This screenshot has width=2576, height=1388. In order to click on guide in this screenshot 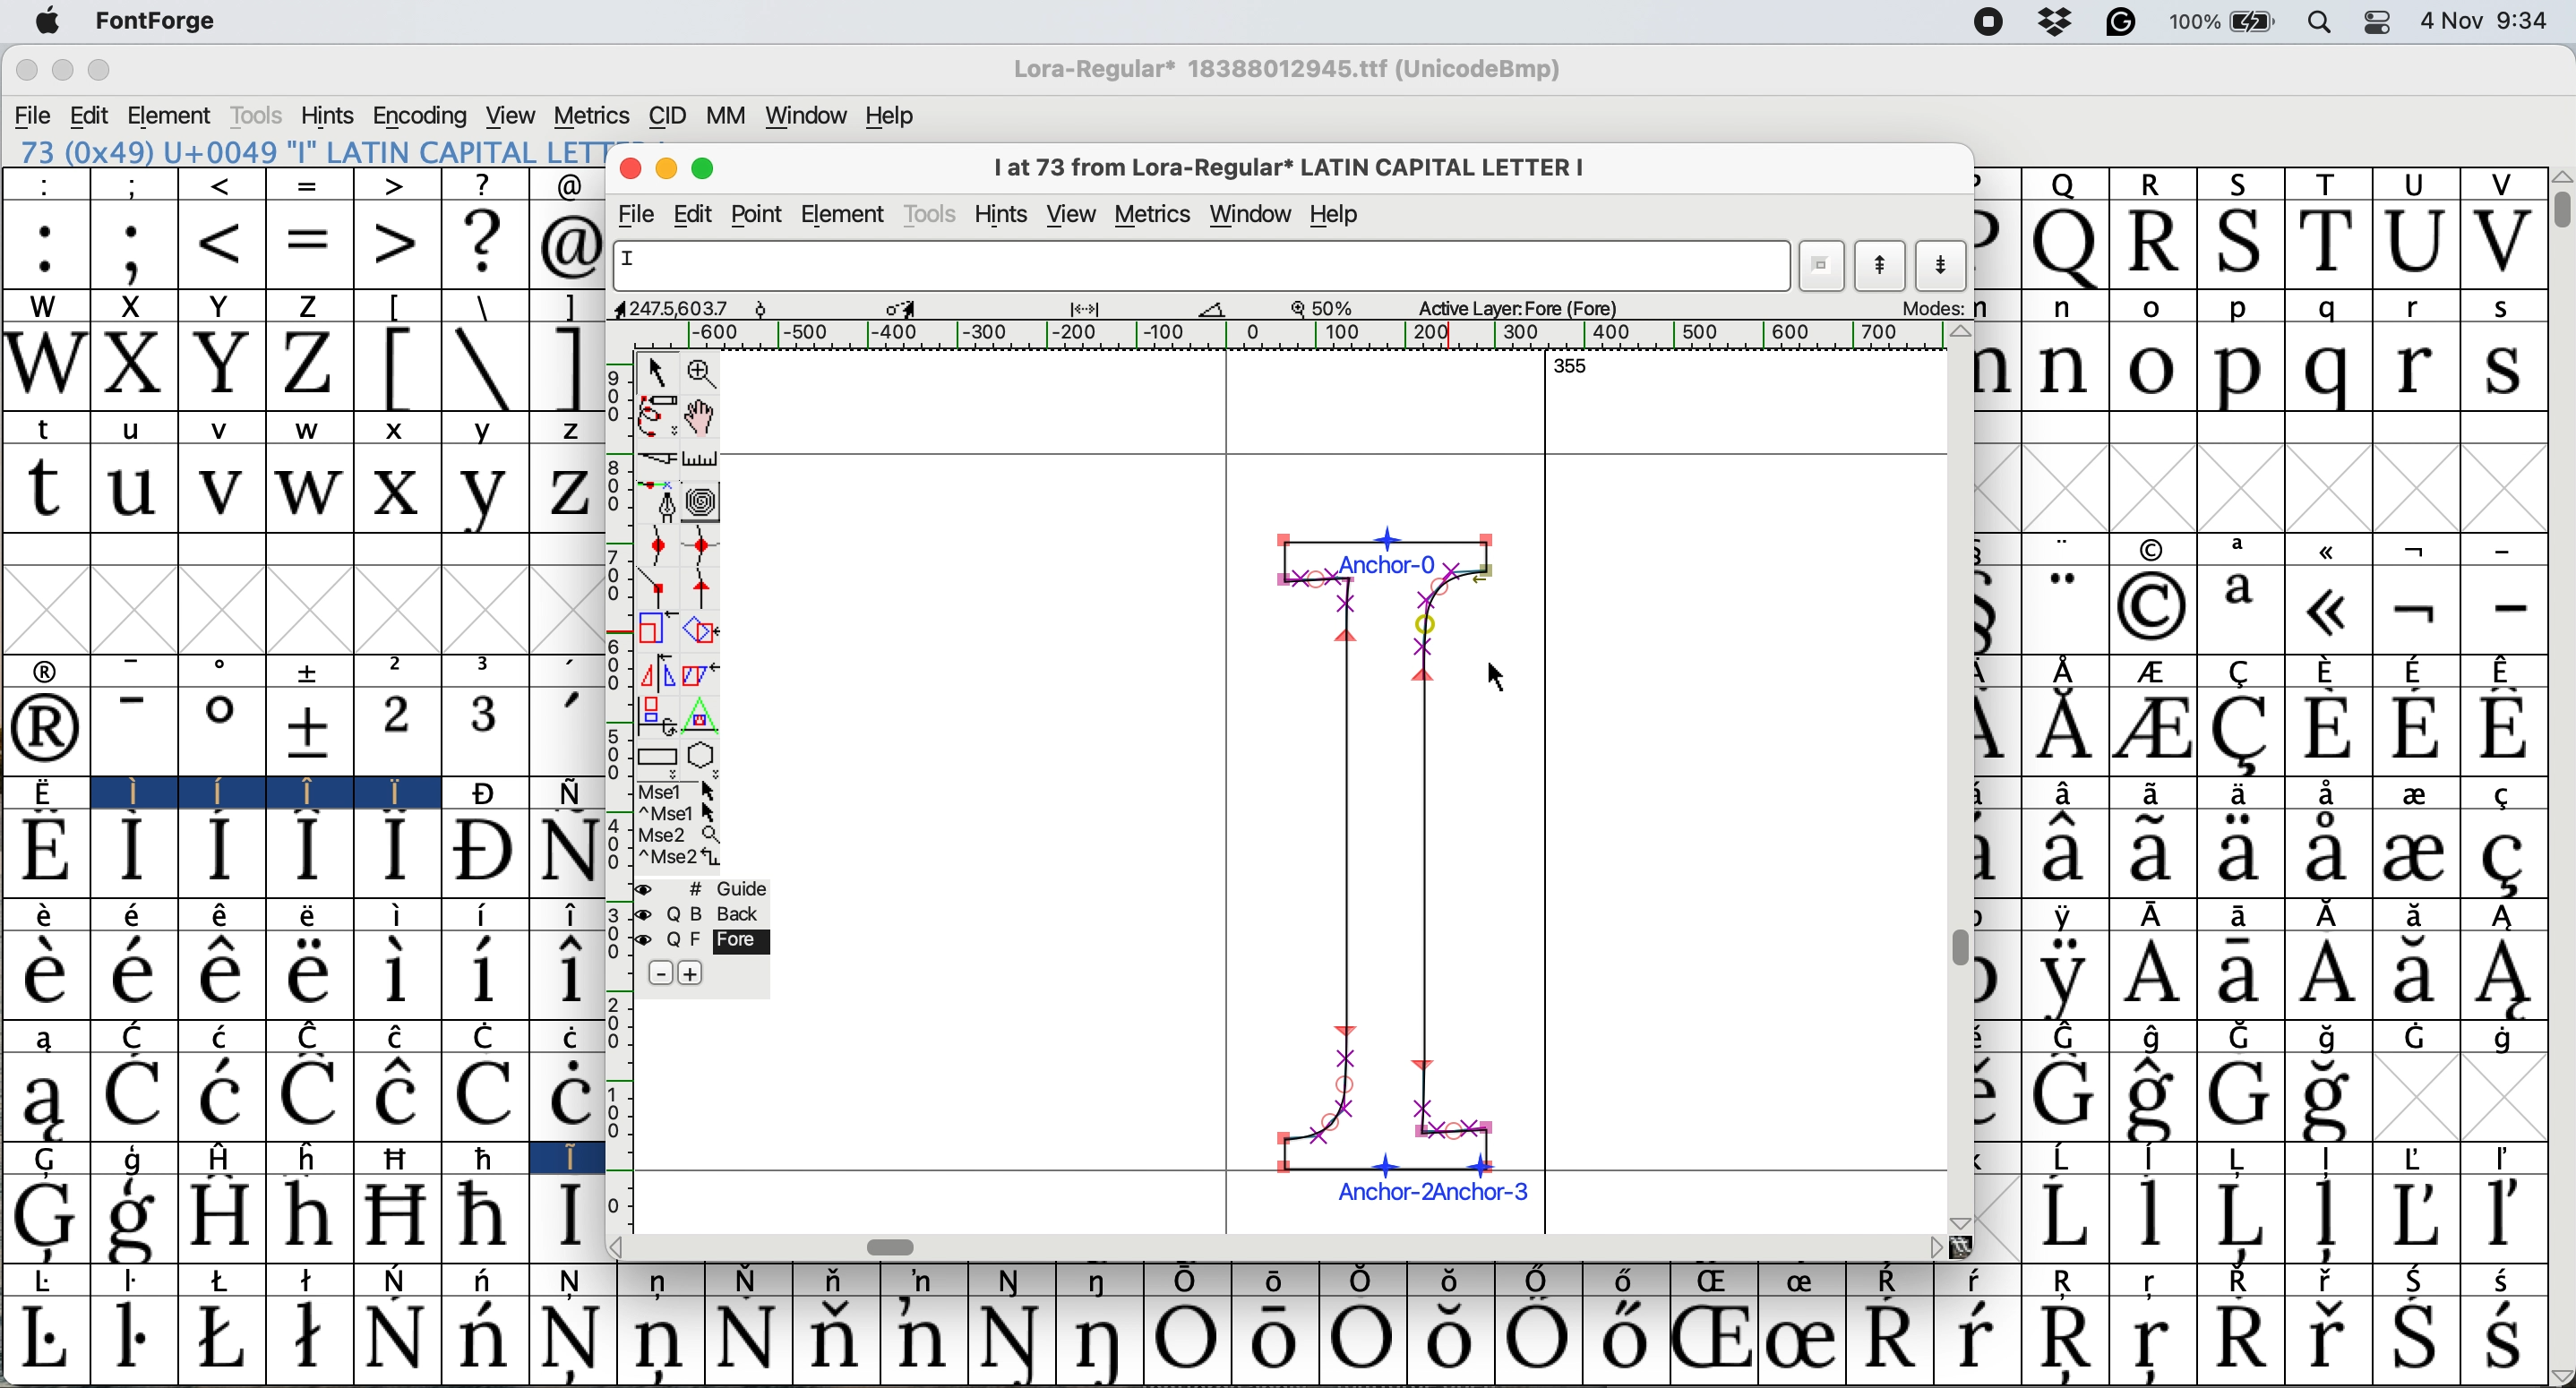, I will do `click(729, 887)`.